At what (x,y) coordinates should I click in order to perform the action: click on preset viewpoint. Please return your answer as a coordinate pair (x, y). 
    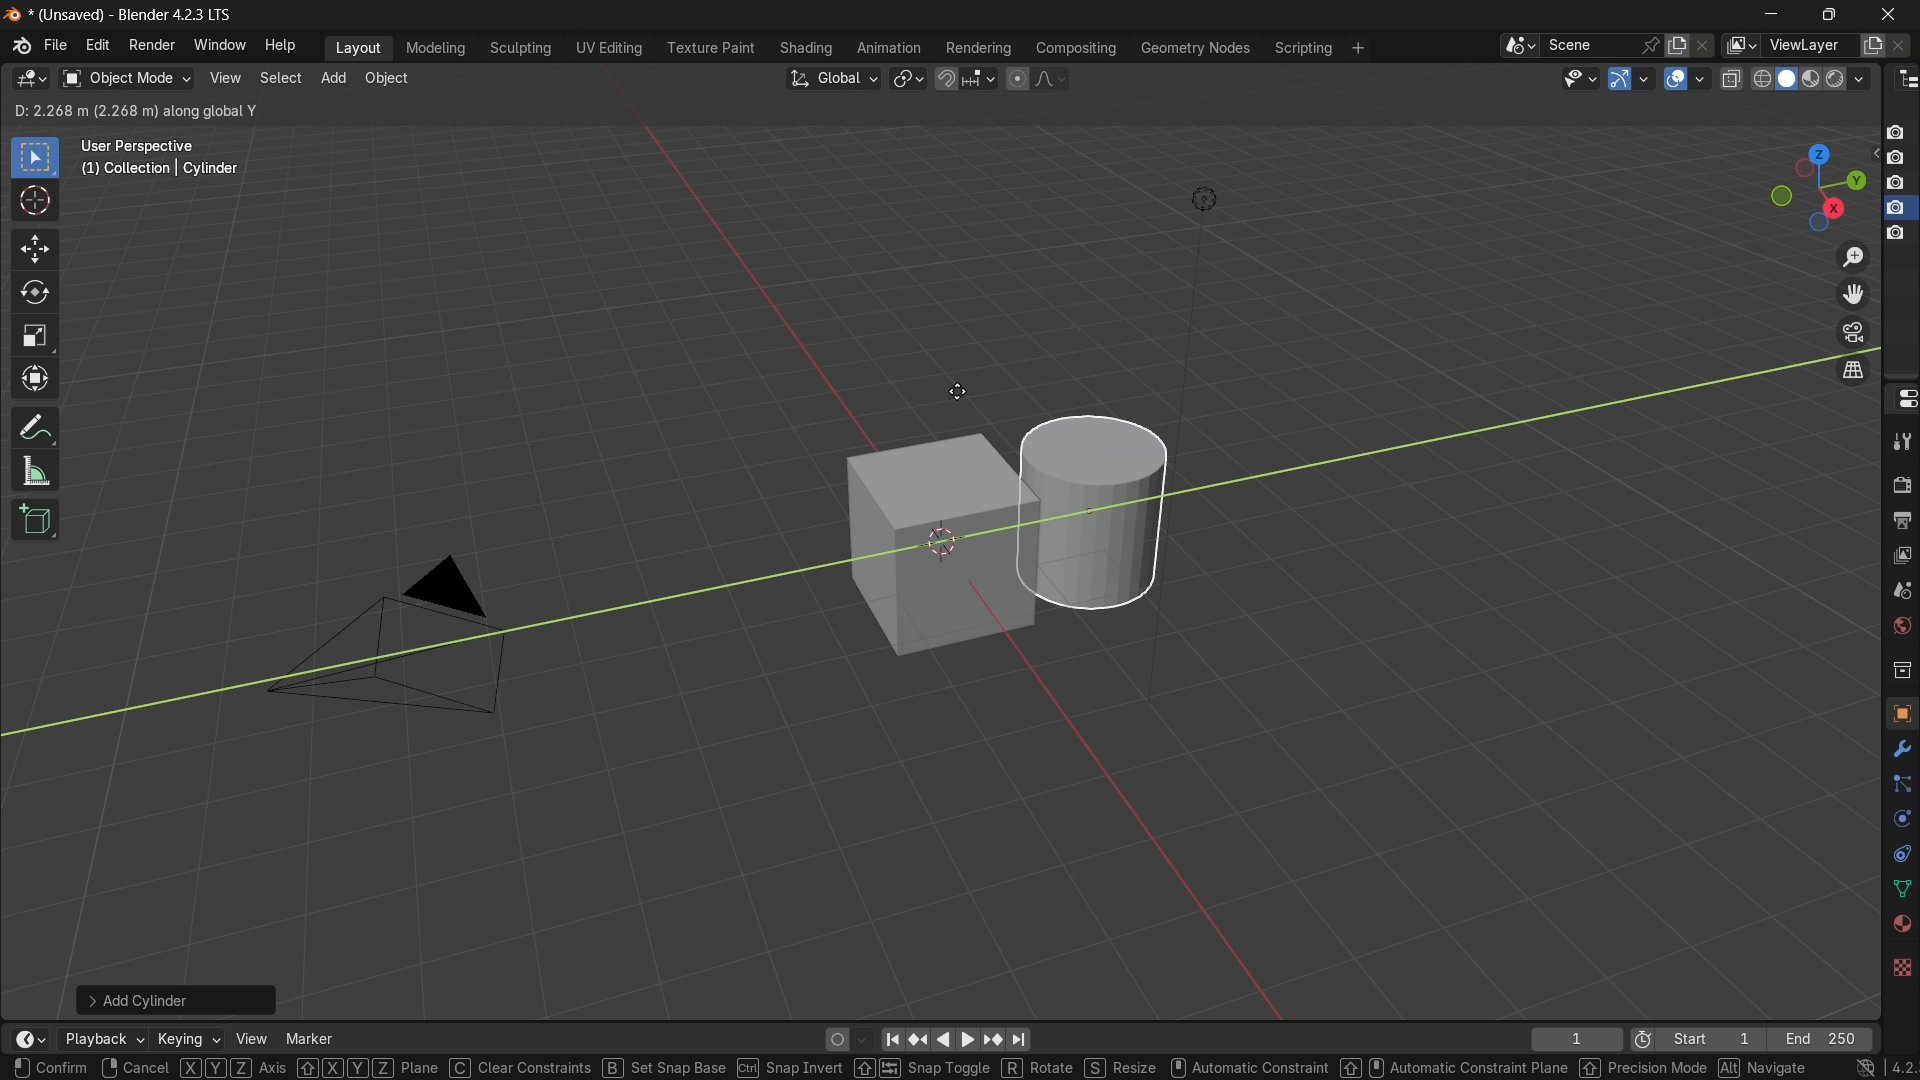
    Looking at the image, I should click on (1817, 188).